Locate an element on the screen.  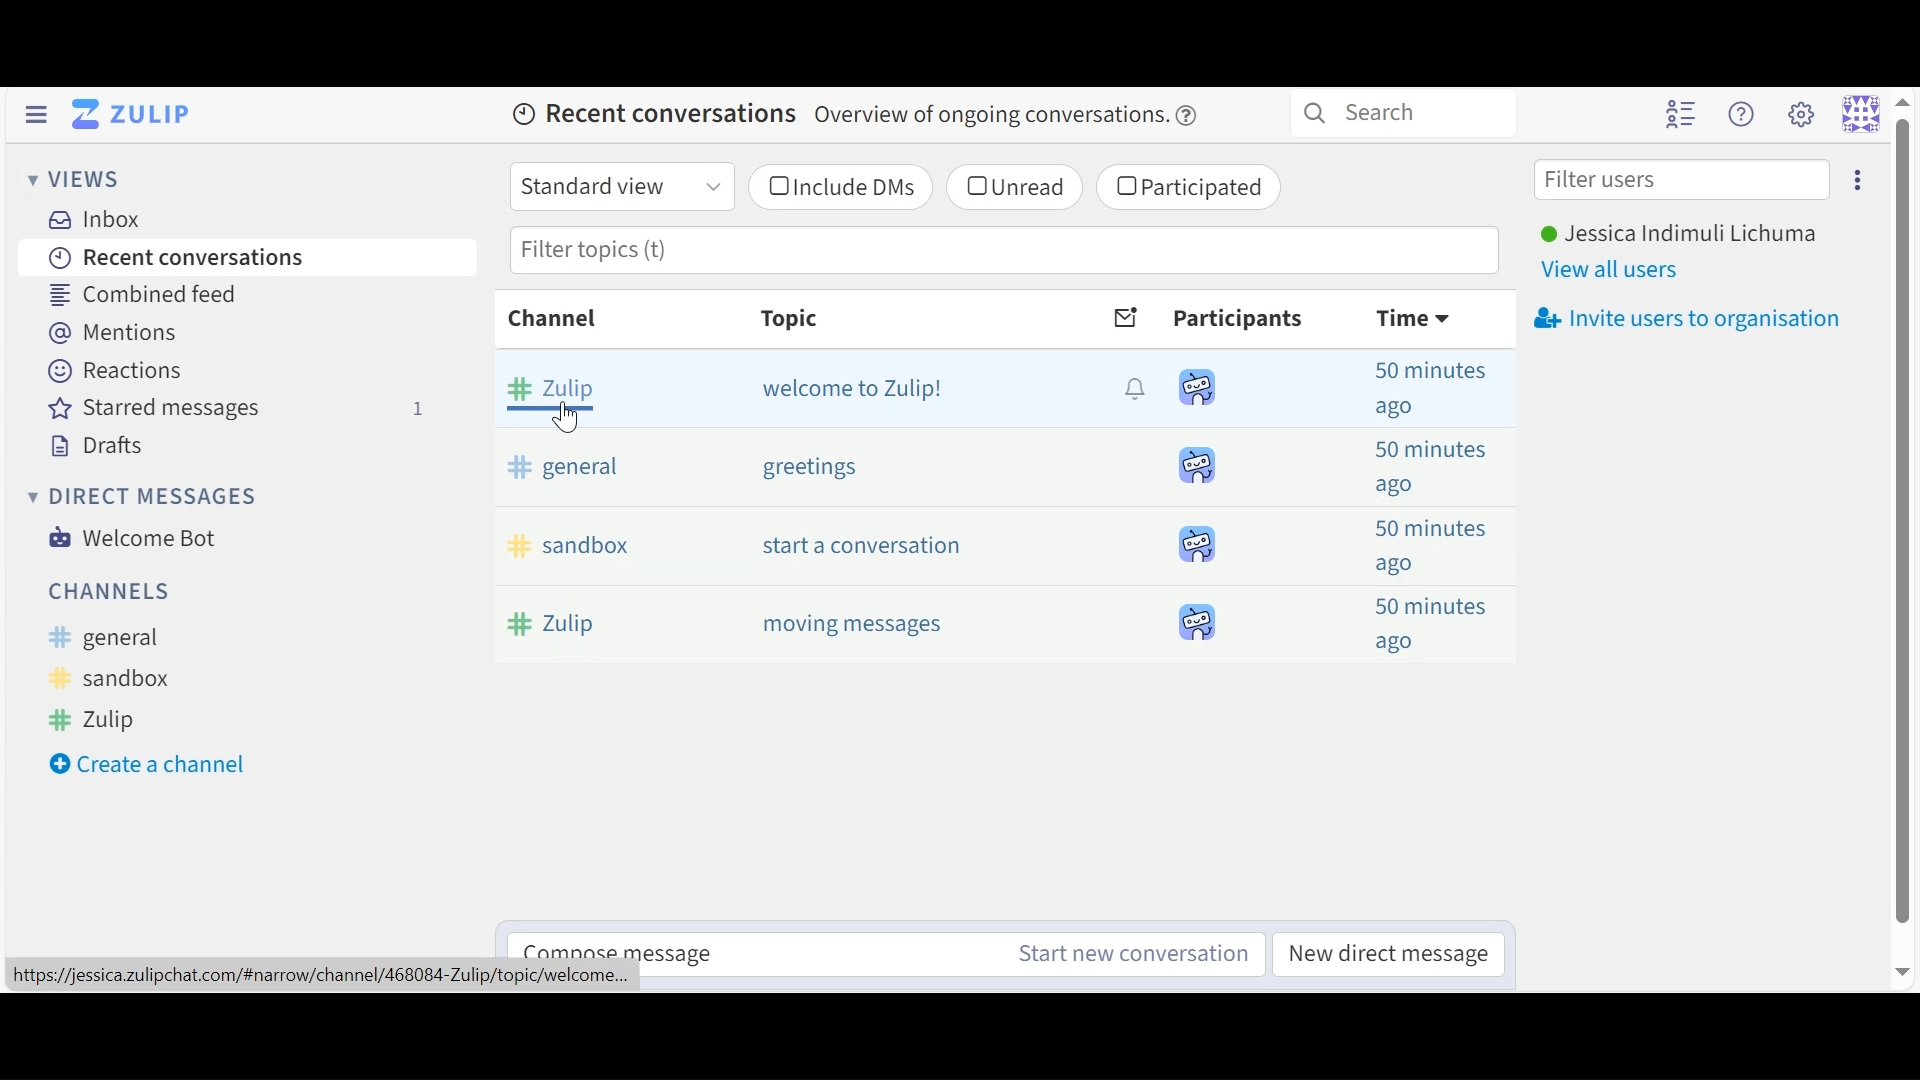
New Direct Message is located at coordinates (1389, 952).